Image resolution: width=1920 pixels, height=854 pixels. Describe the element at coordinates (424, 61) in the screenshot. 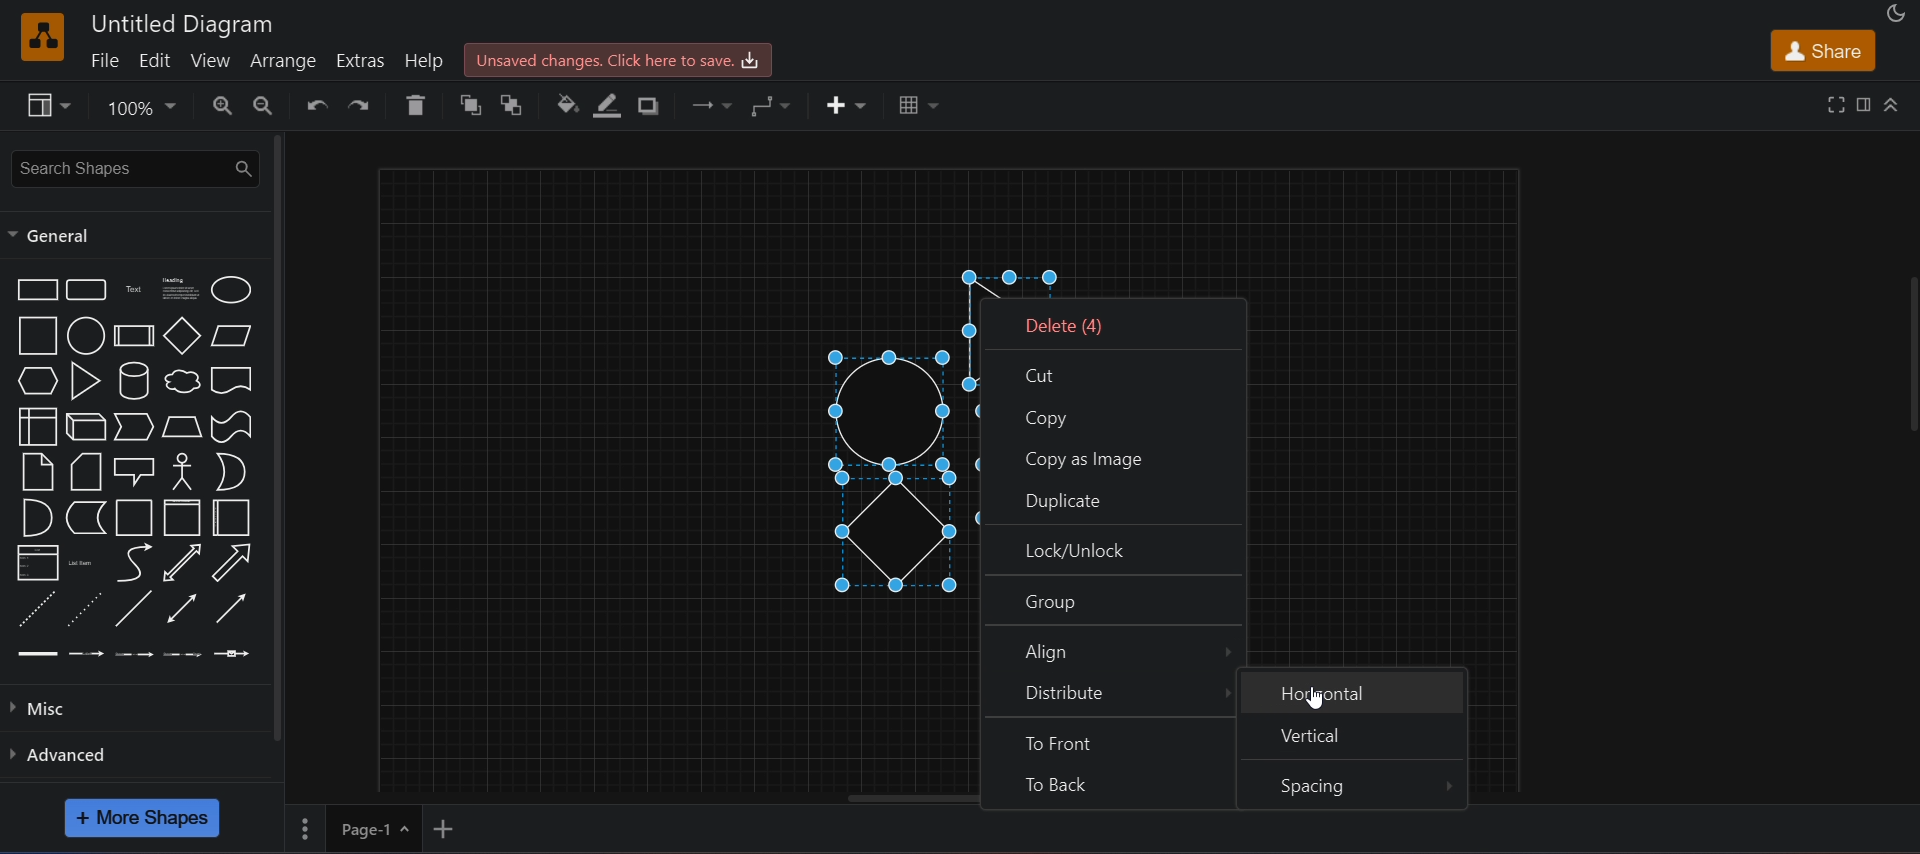

I see `help` at that location.